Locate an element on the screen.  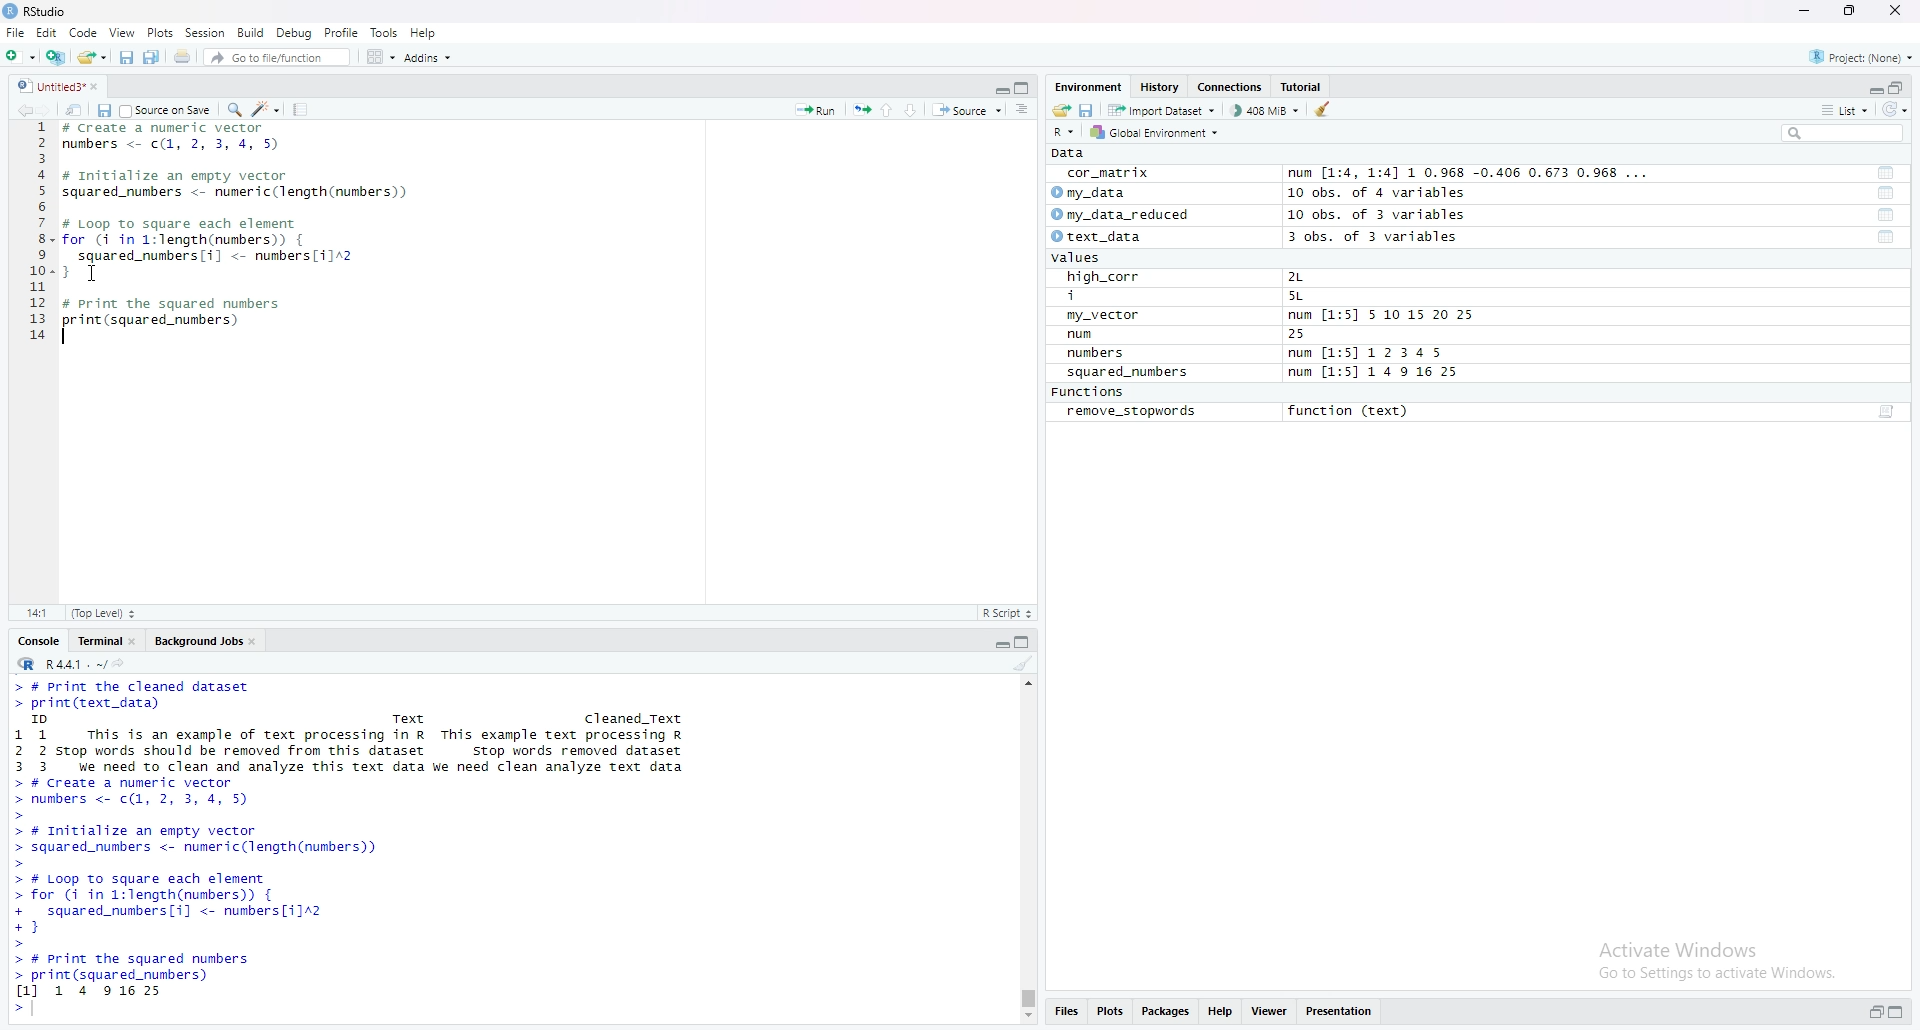
Save current document is located at coordinates (126, 55).